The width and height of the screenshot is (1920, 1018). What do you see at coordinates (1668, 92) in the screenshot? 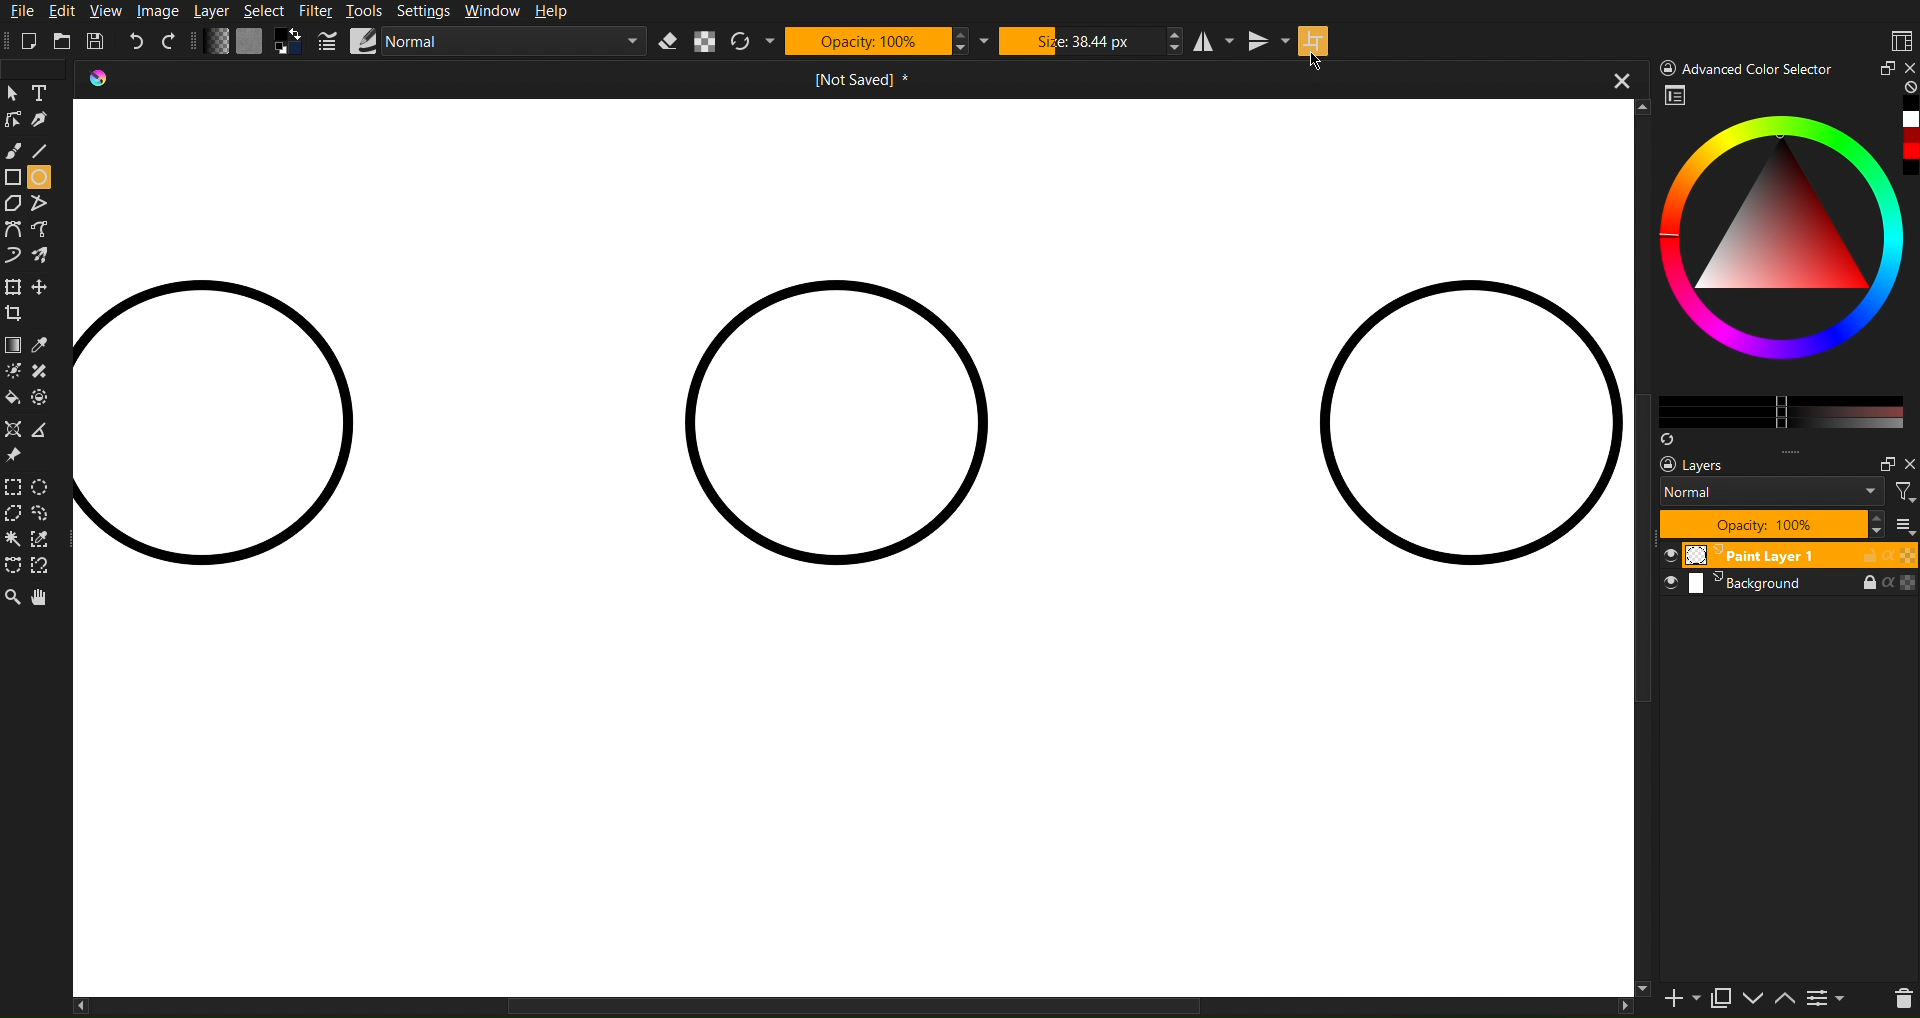
I see `workspace` at bounding box center [1668, 92].